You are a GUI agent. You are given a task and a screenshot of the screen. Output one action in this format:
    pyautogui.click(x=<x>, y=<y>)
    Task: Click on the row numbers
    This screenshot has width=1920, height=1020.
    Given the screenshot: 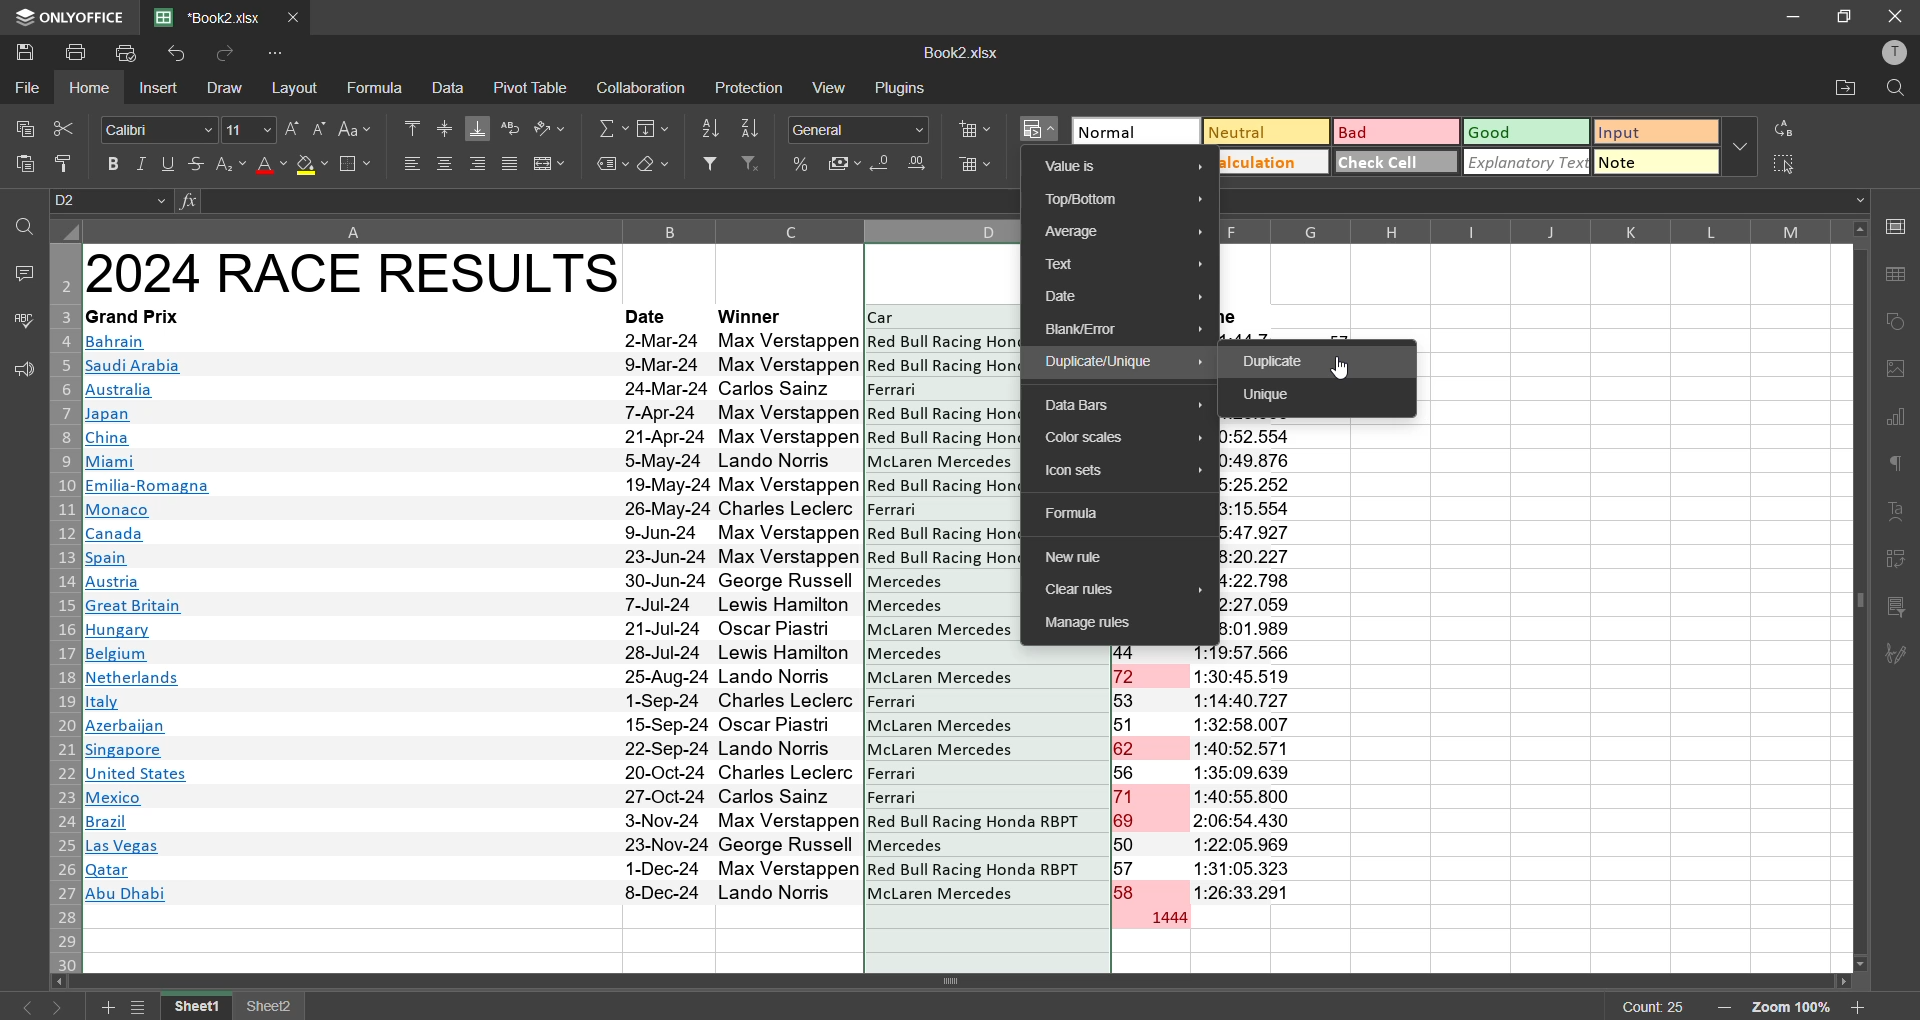 What is the action you would take?
    pyautogui.click(x=61, y=608)
    